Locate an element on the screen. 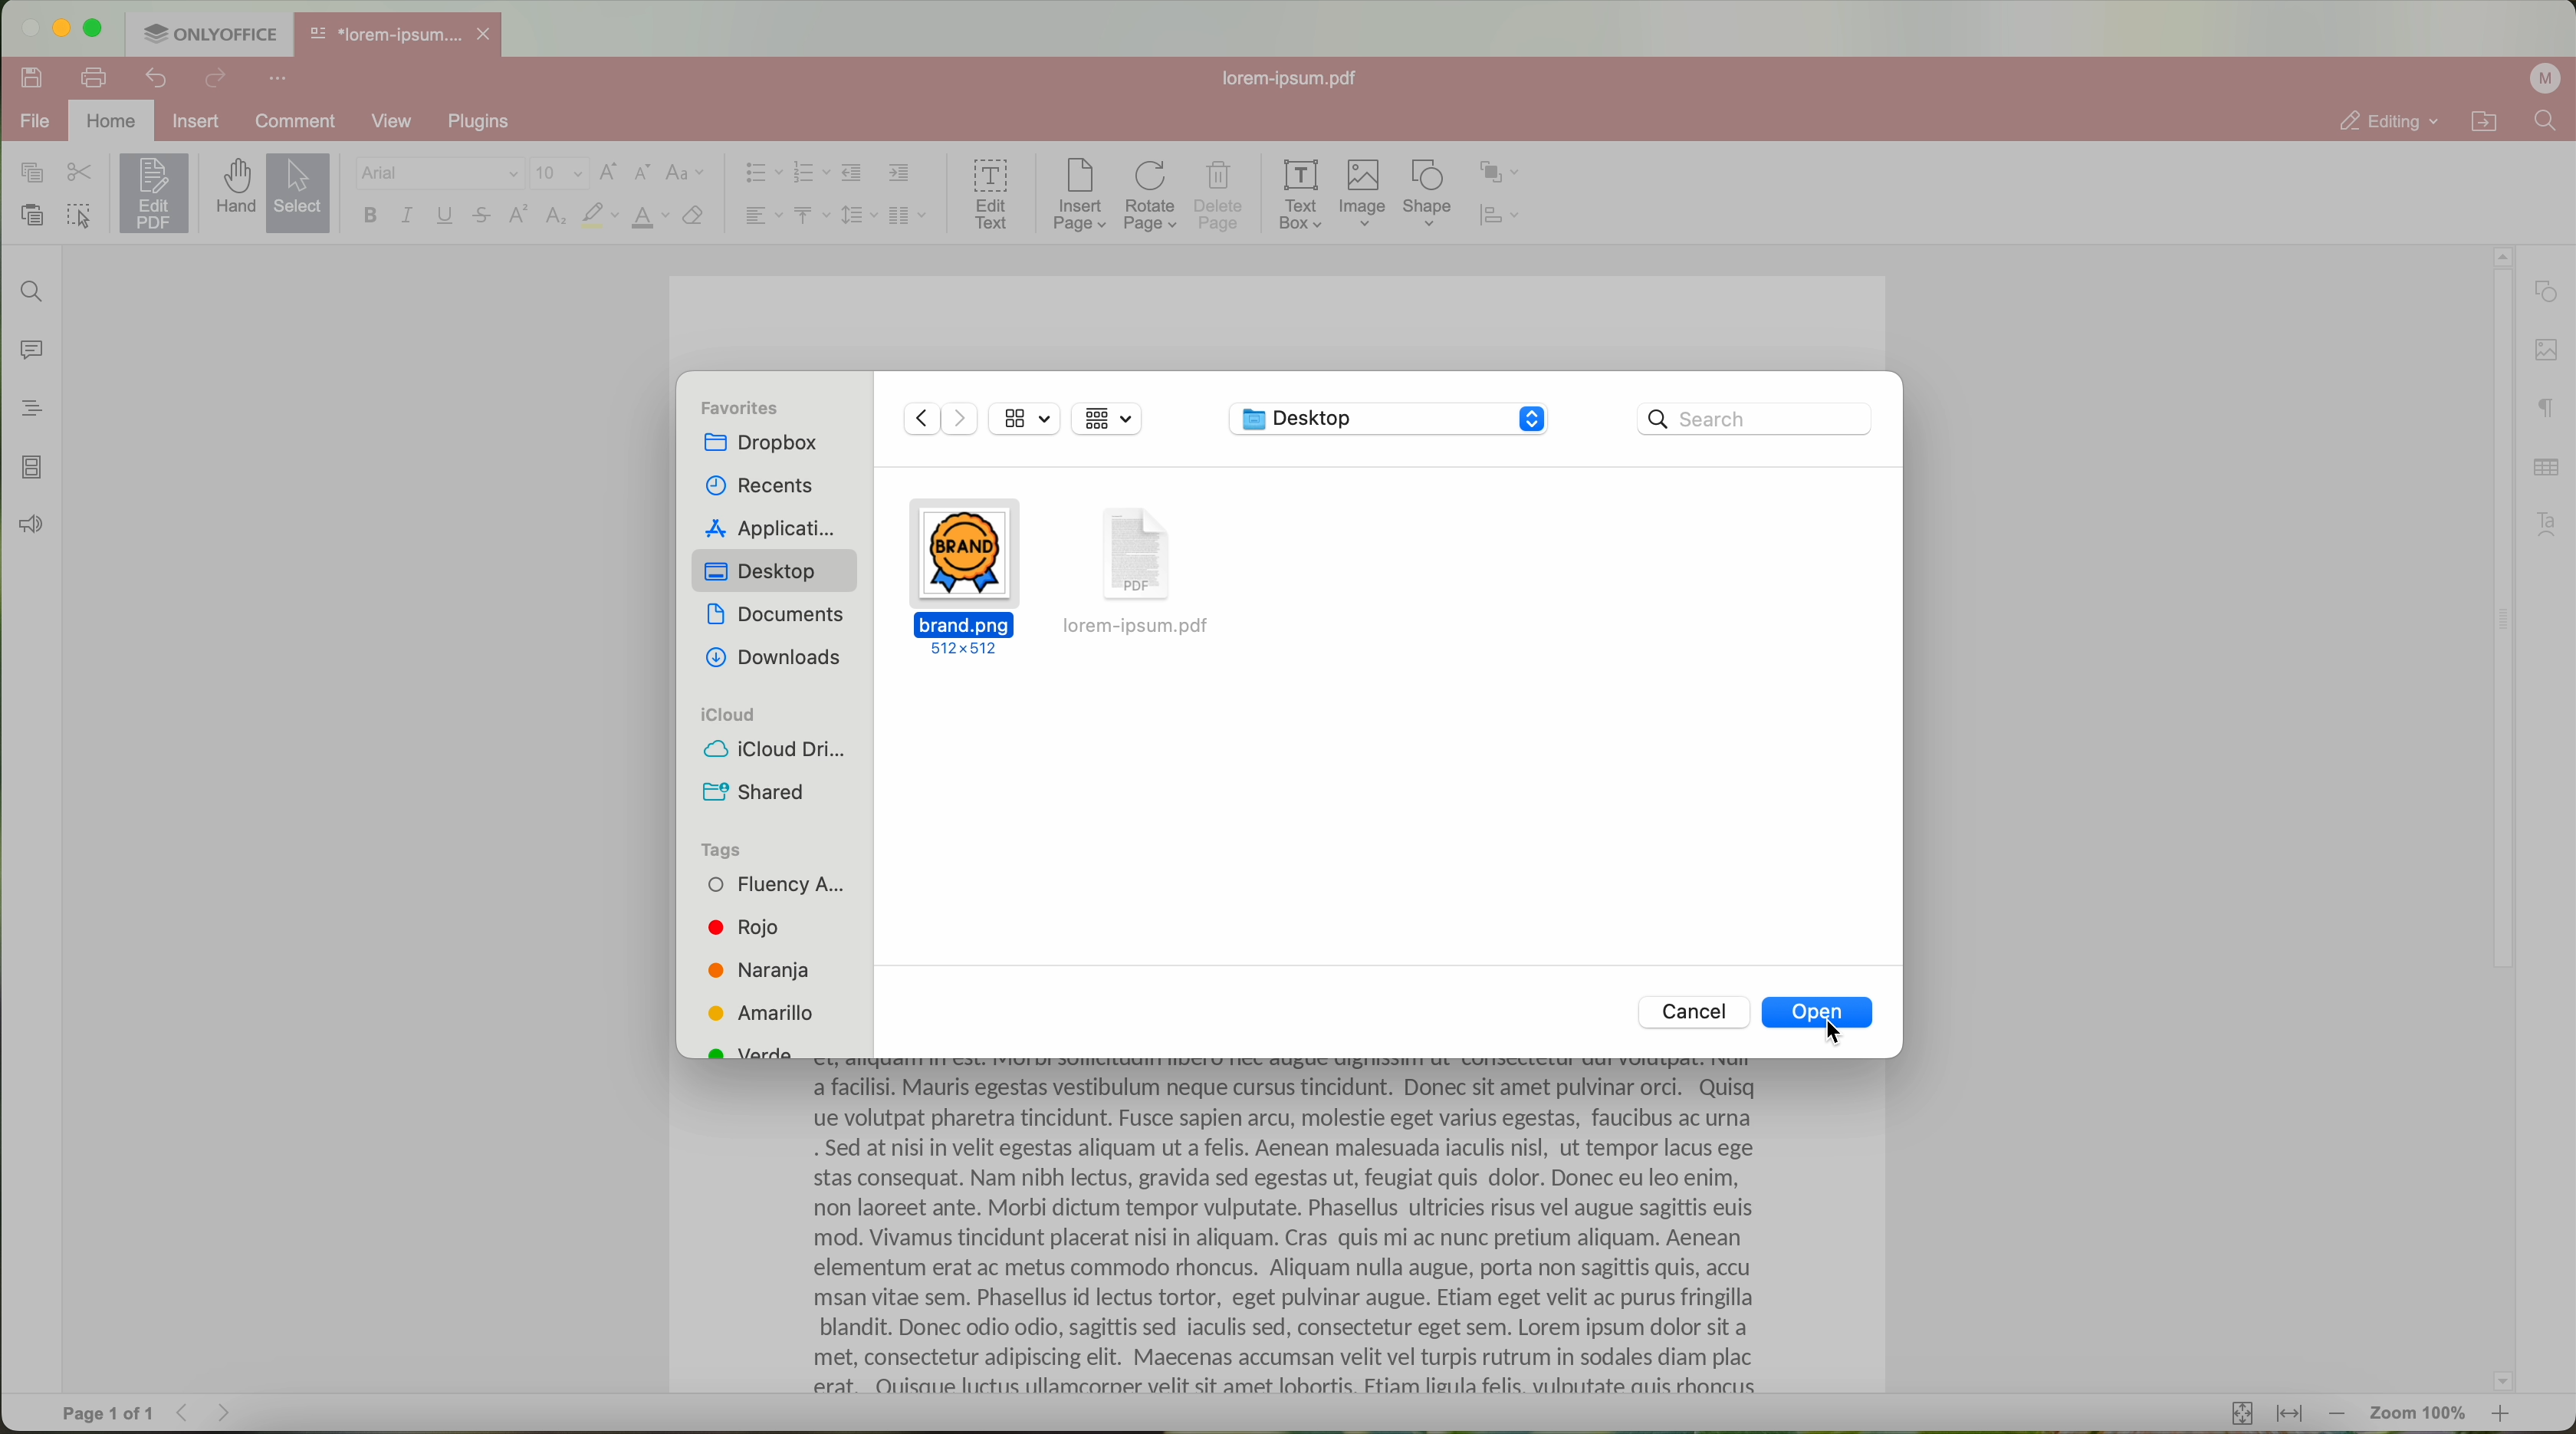 Image resolution: width=2576 pixels, height=1434 pixels. Open is located at coordinates (1817, 1011).